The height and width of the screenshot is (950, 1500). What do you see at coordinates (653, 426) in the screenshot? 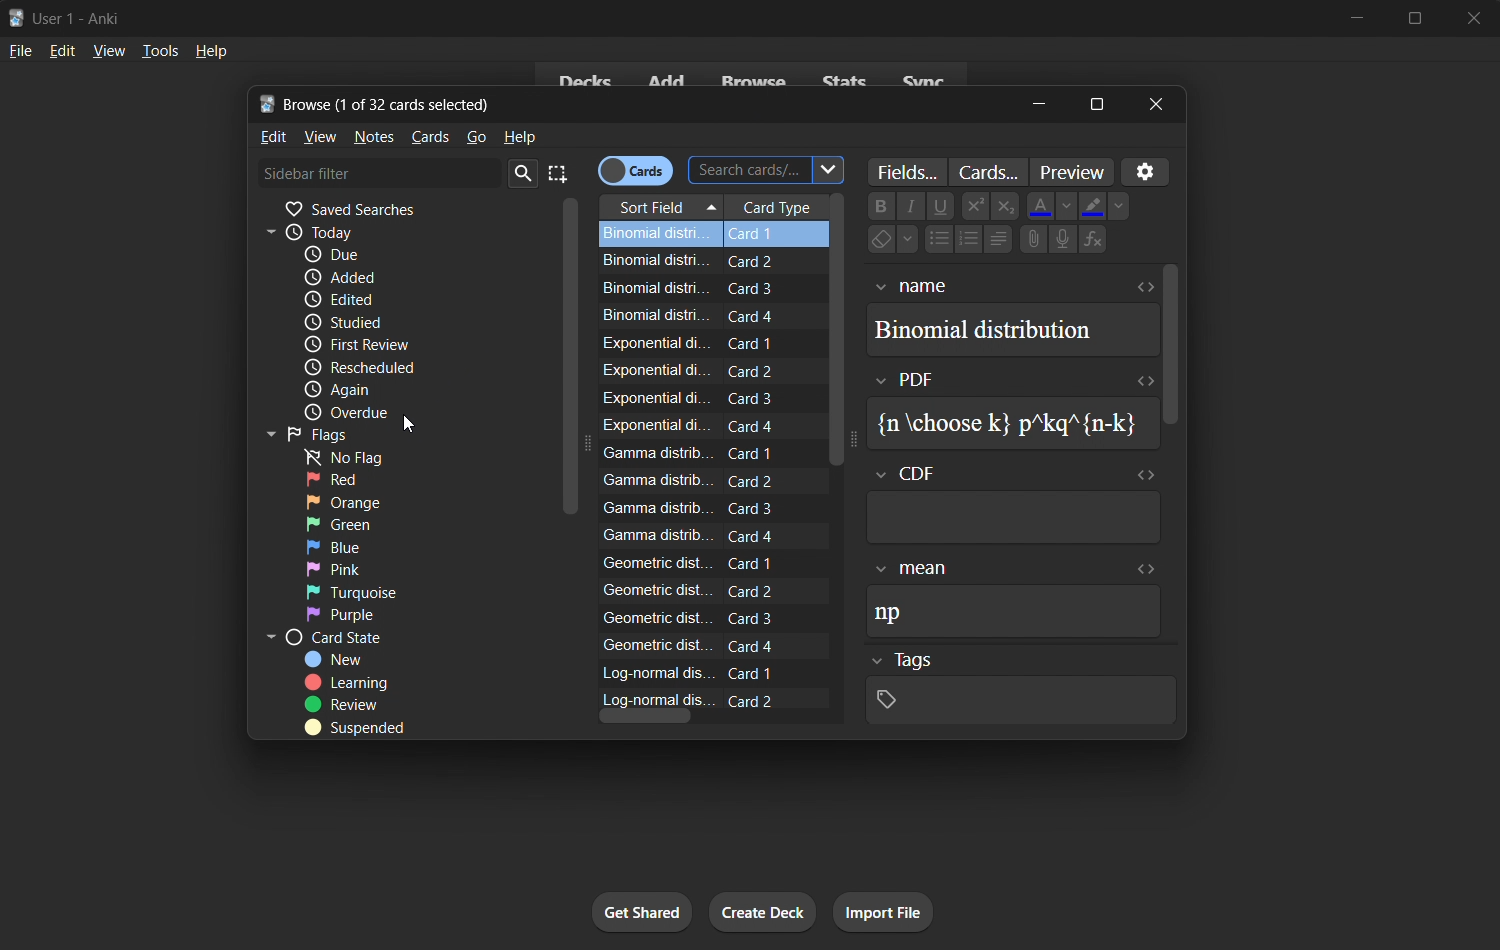
I see `Exponential di.` at bounding box center [653, 426].